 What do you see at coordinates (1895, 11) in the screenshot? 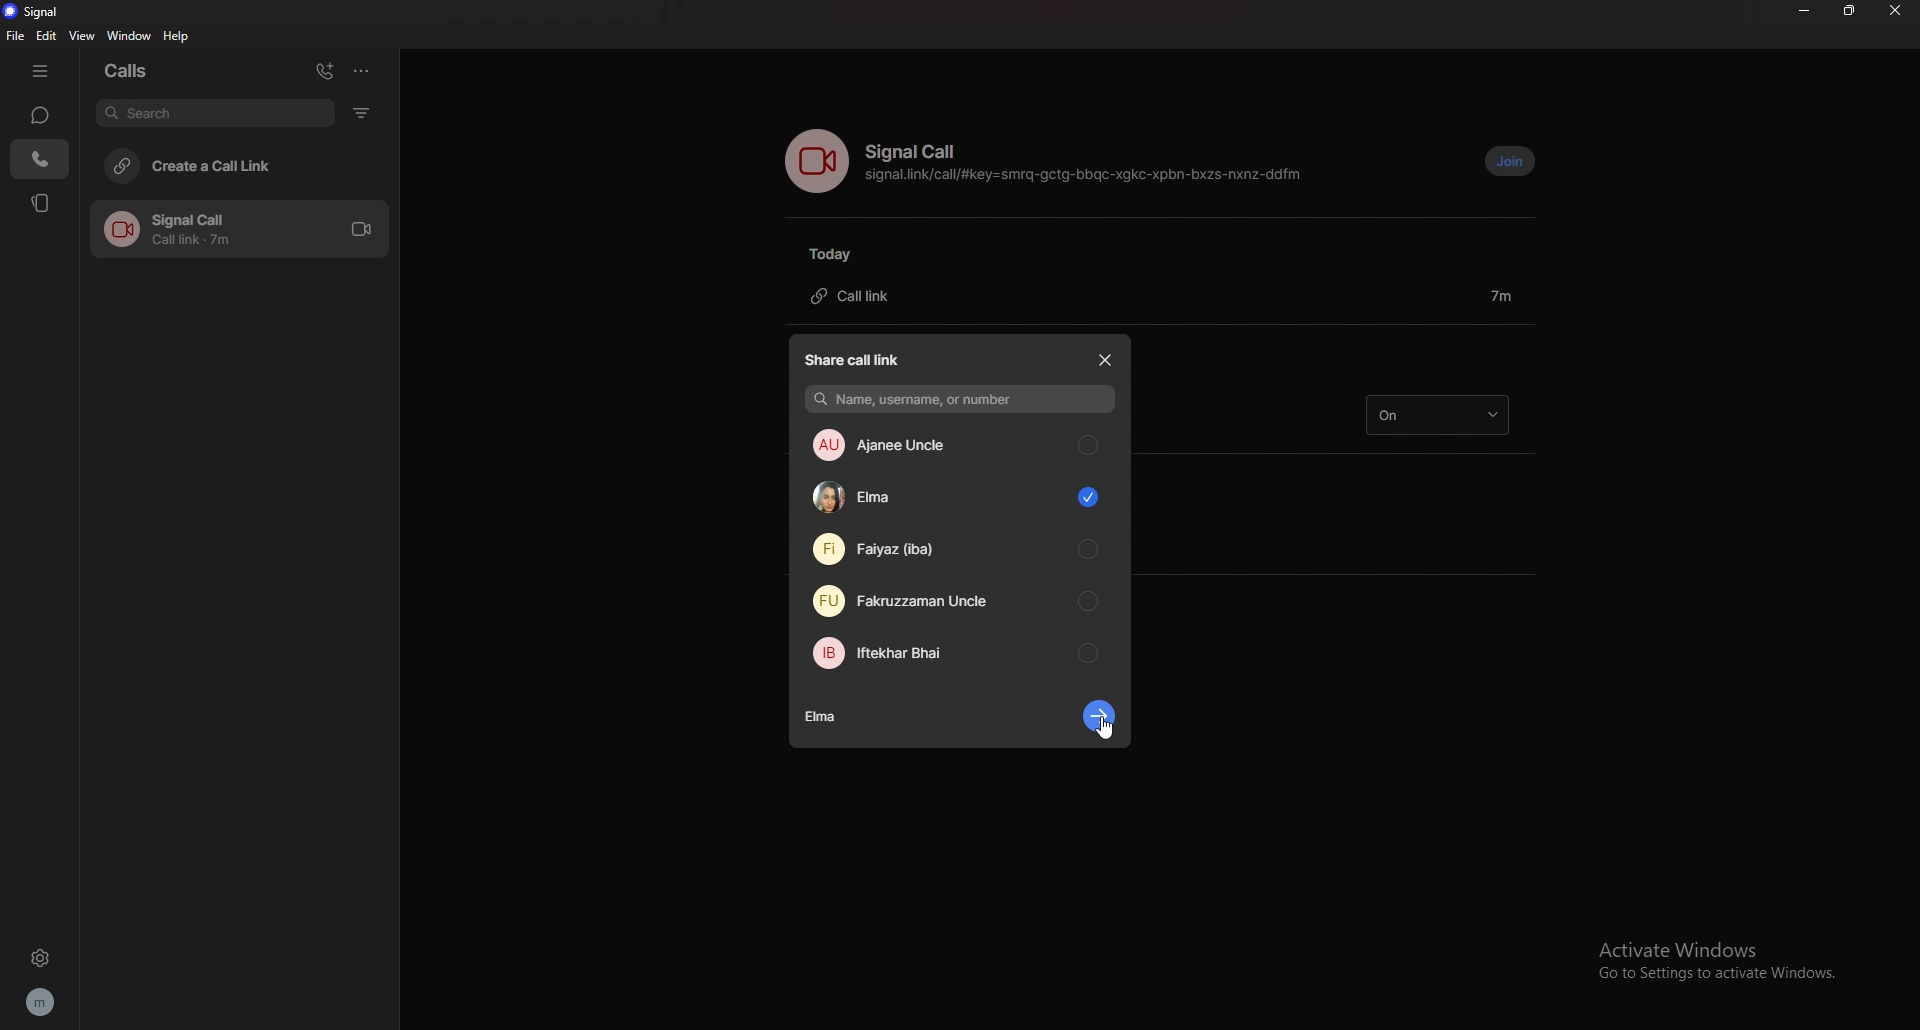
I see `close` at bounding box center [1895, 11].